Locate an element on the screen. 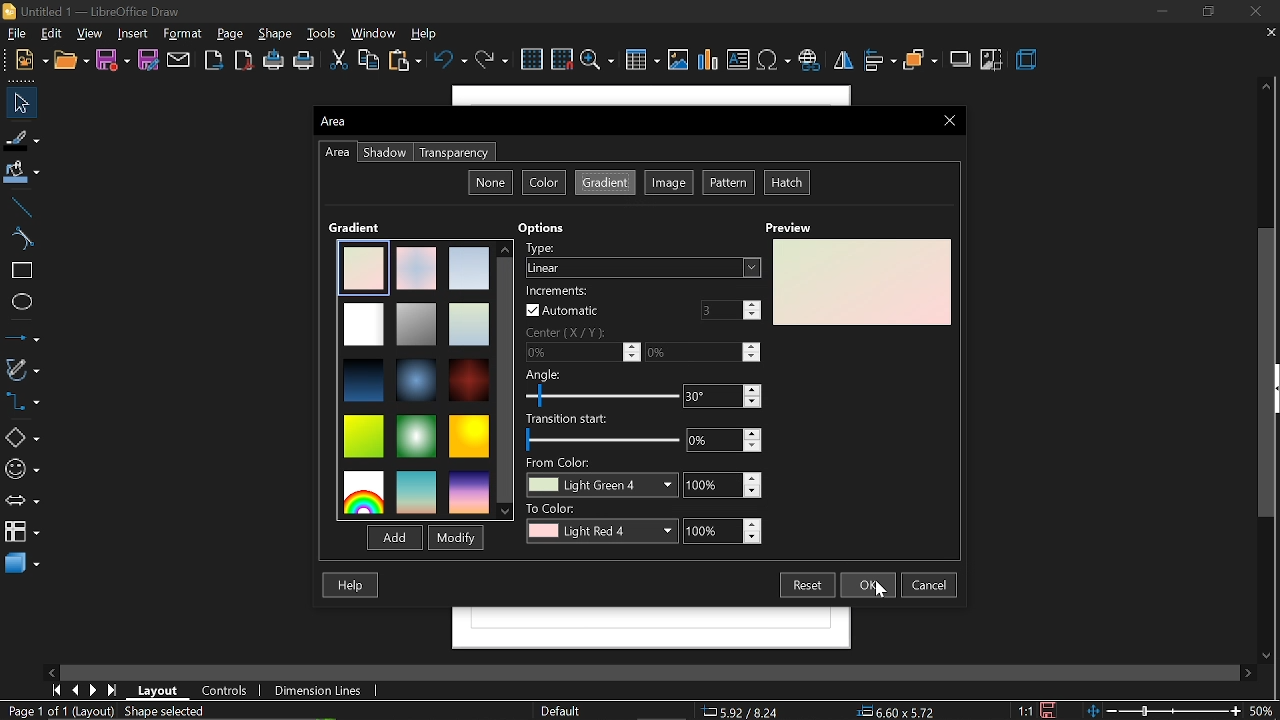 This screenshot has width=1280, height=720. Format is located at coordinates (185, 34).